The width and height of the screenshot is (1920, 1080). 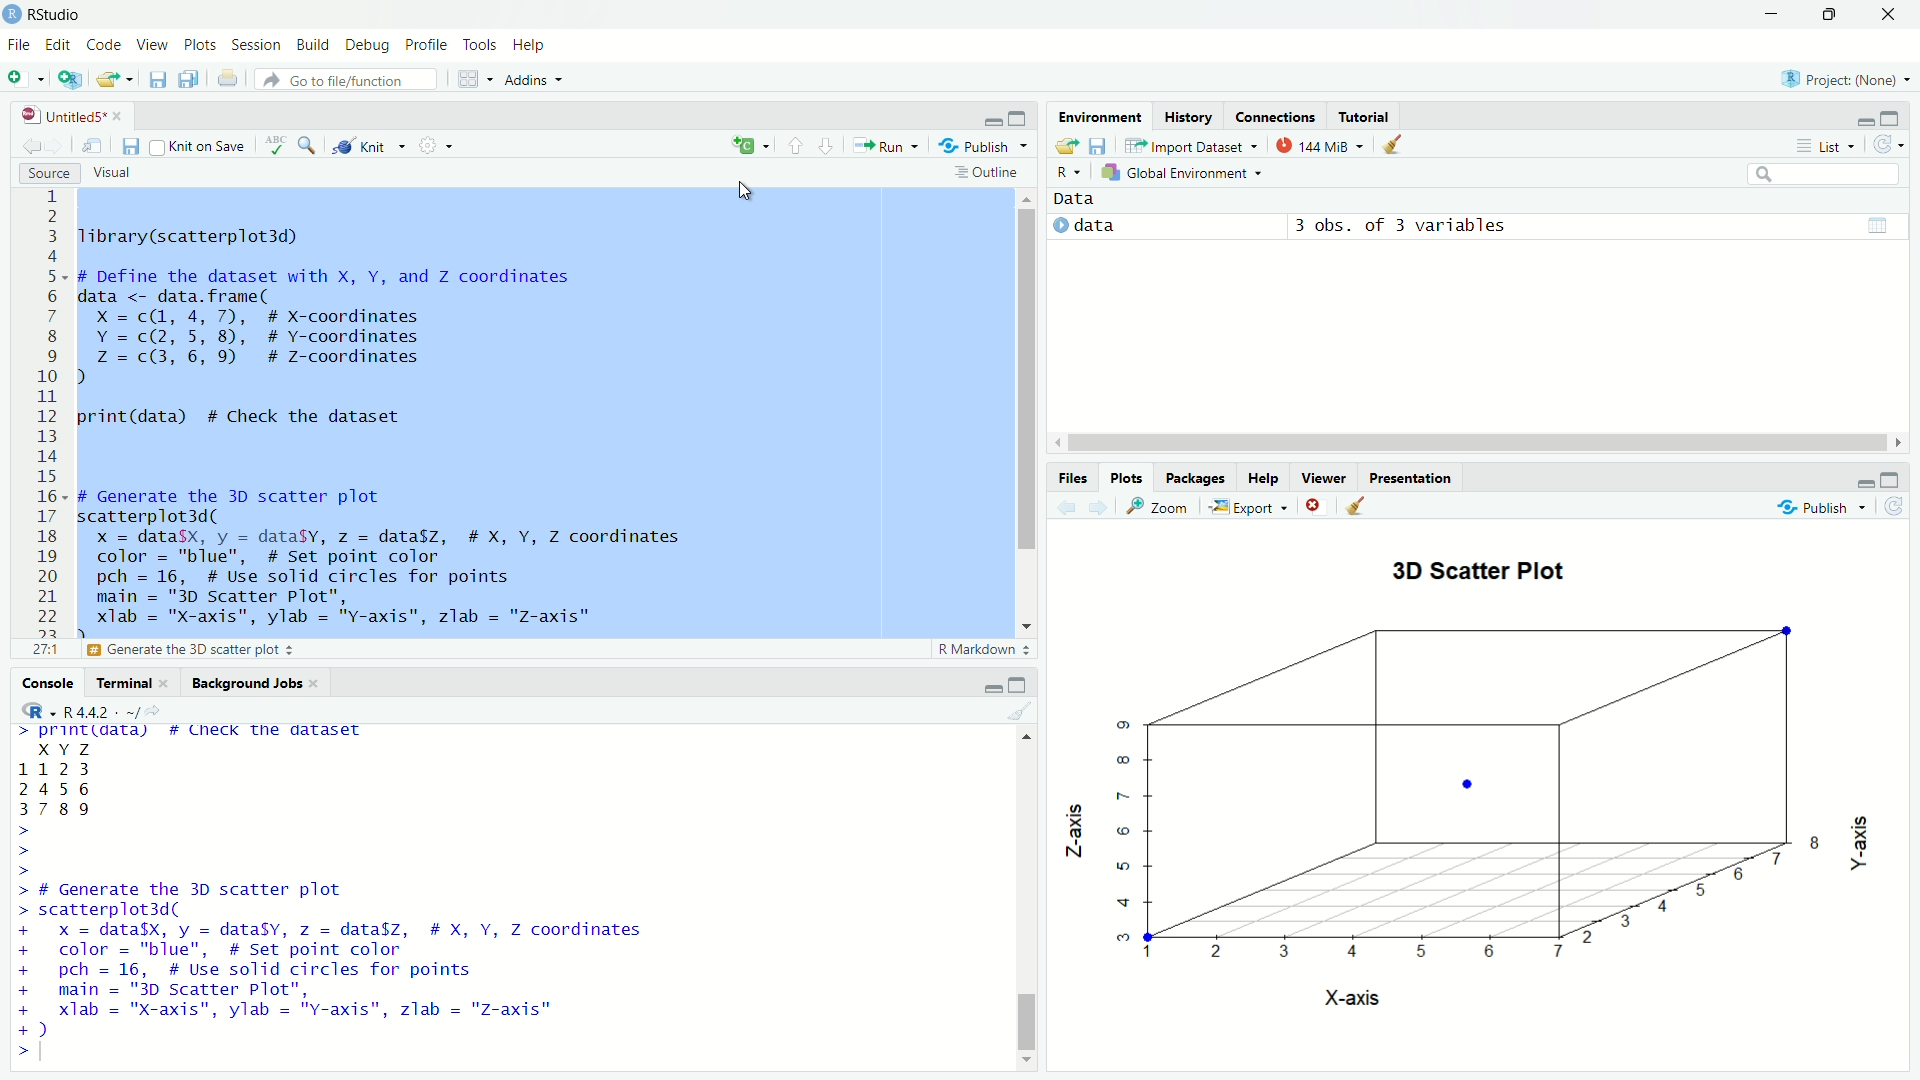 What do you see at coordinates (1026, 403) in the screenshot?
I see `scrollbar` at bounding box center [1026, 403].